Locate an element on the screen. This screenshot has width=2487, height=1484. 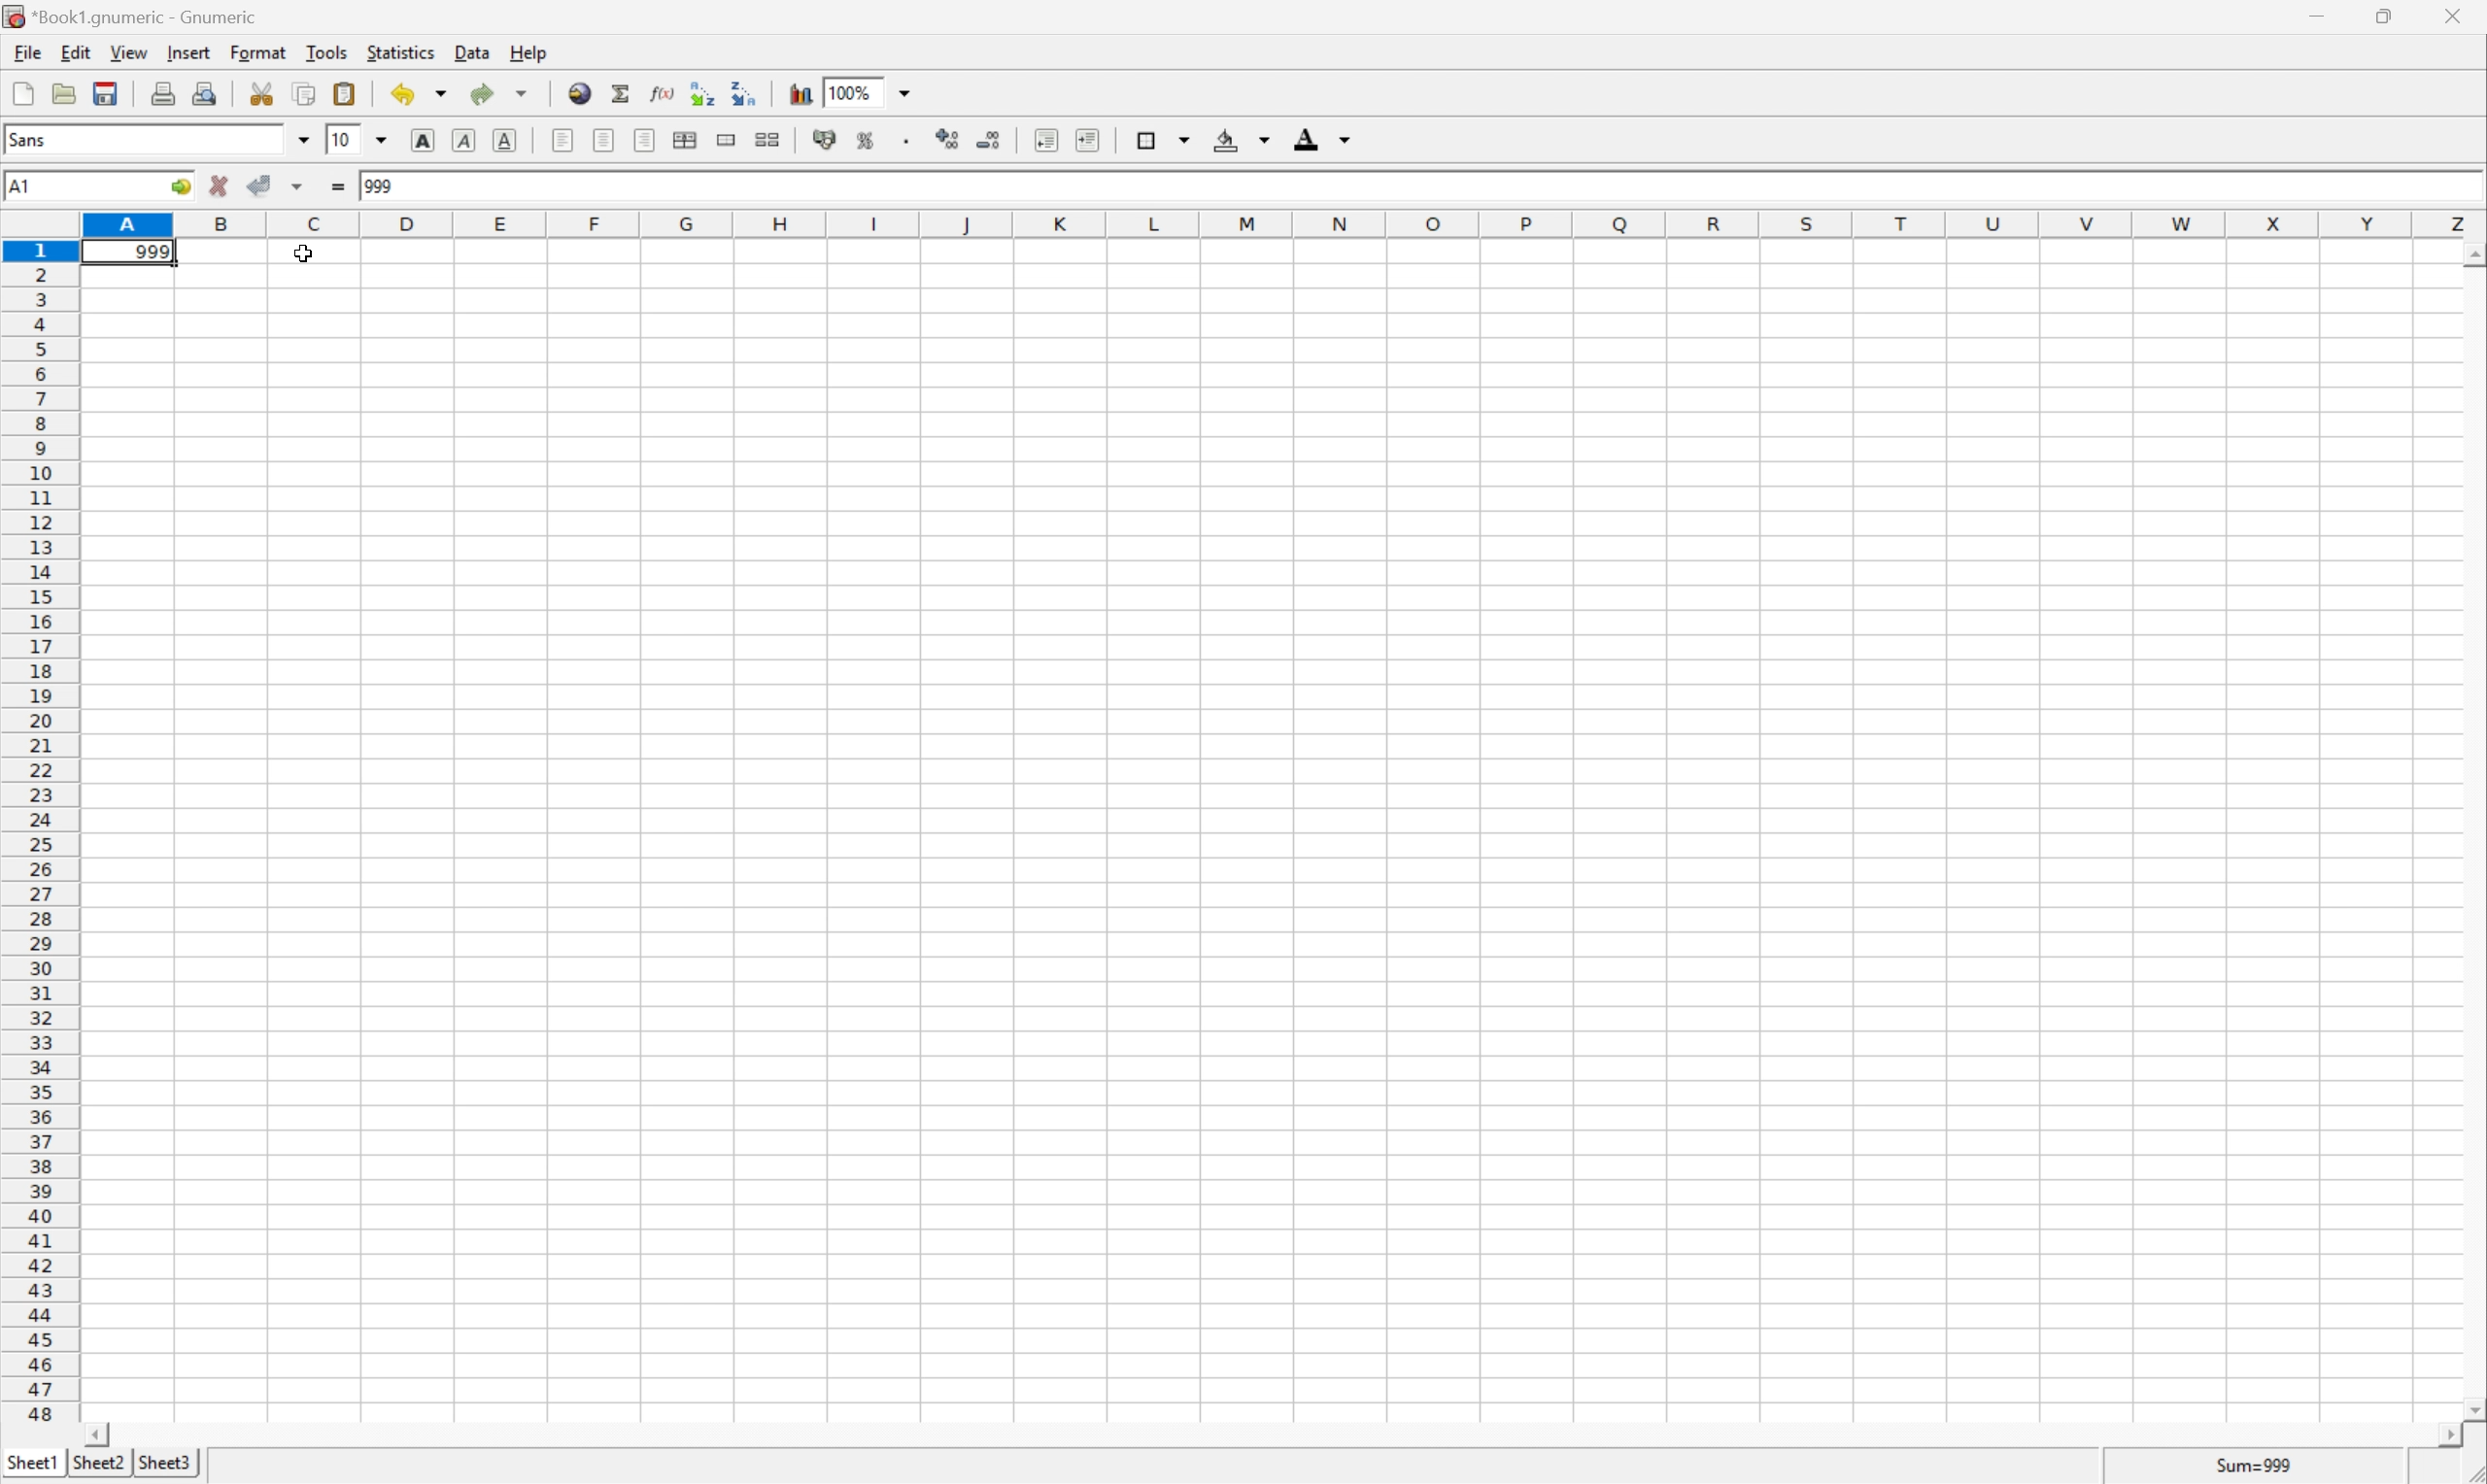
redo is located at coordinates (499, 92).